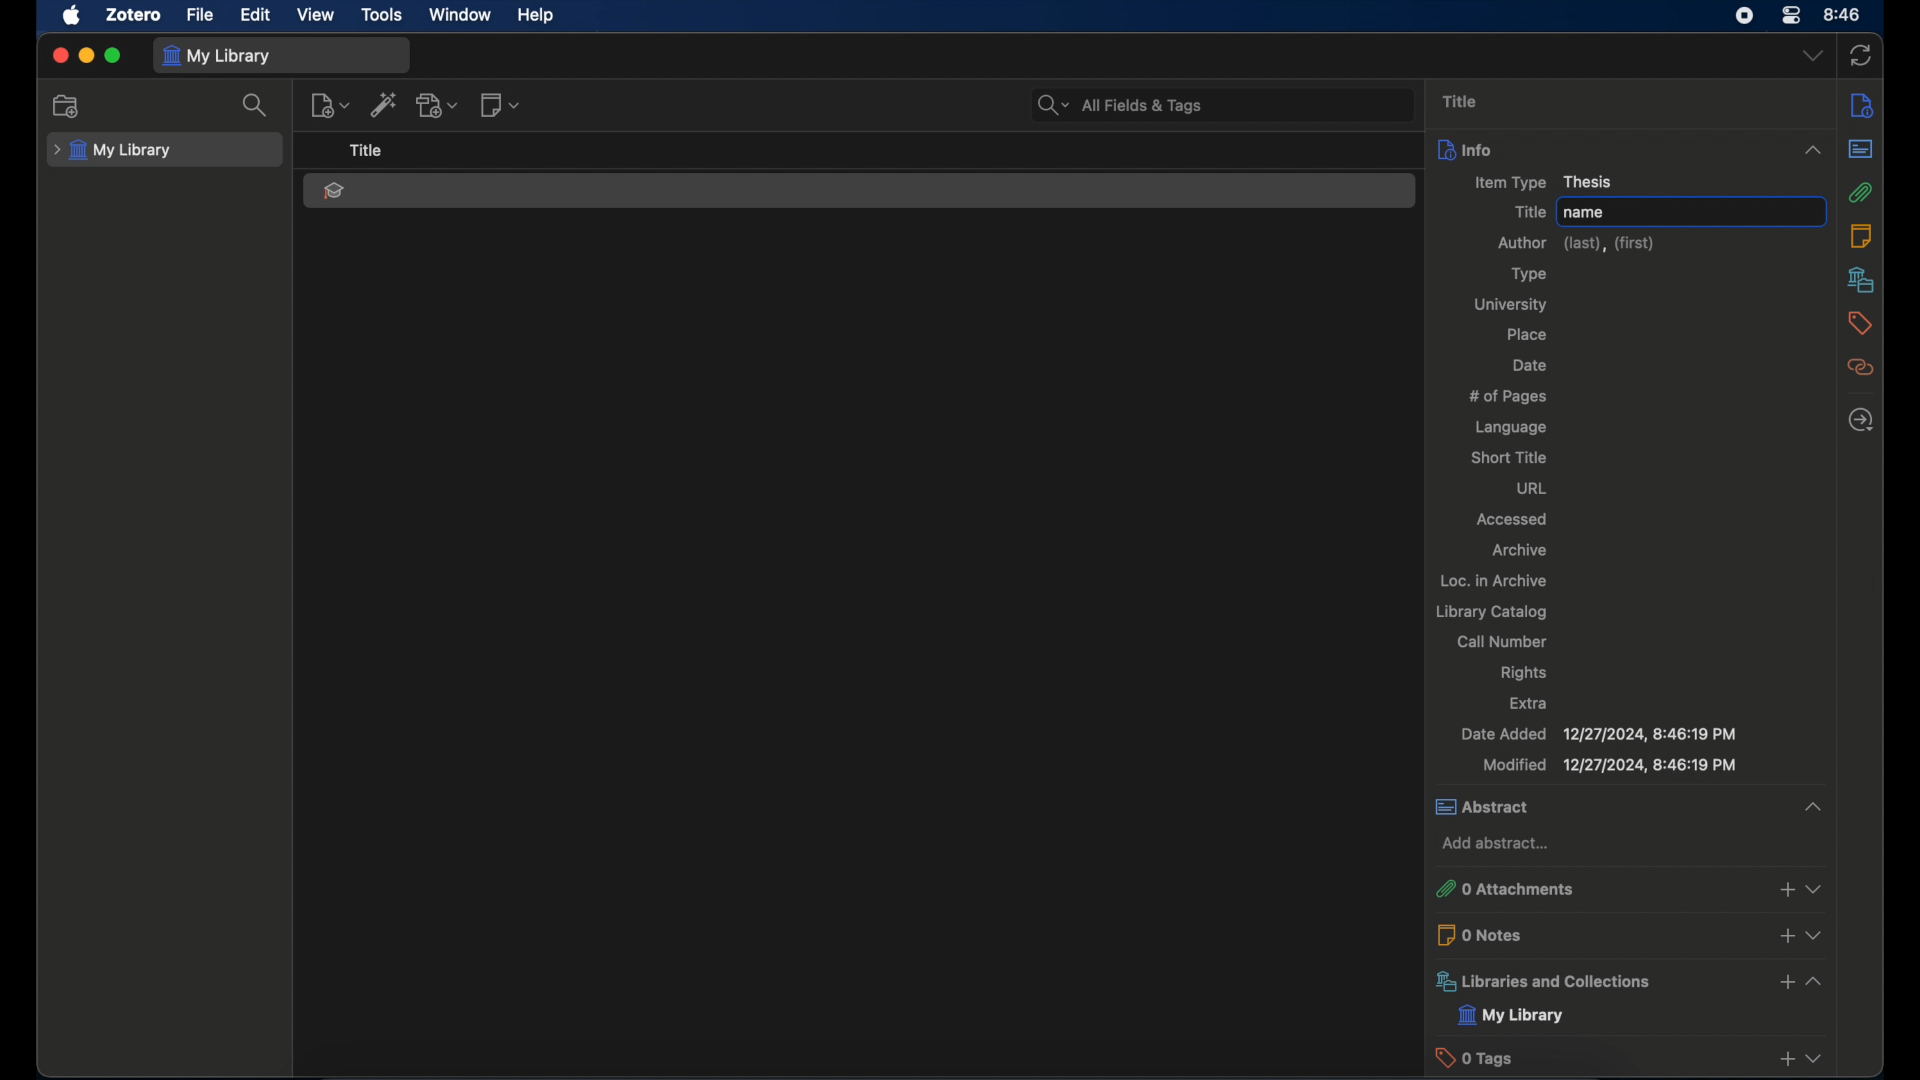 This screenshot has height=1080, width=1920. Describe the element at coordinates (1598, 735) in the screenshot. I see `date added` at that location.